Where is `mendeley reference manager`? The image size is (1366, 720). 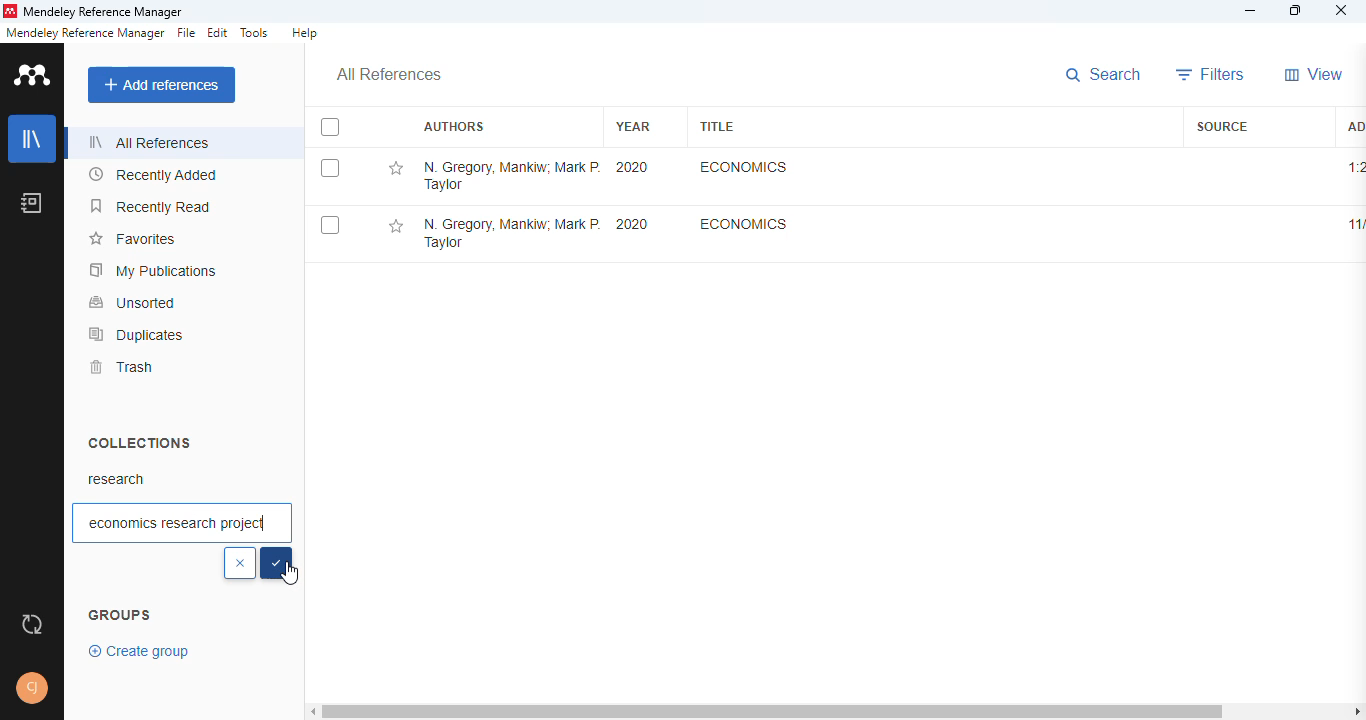 mendeley reference manager is located at coordinates (103, 13).